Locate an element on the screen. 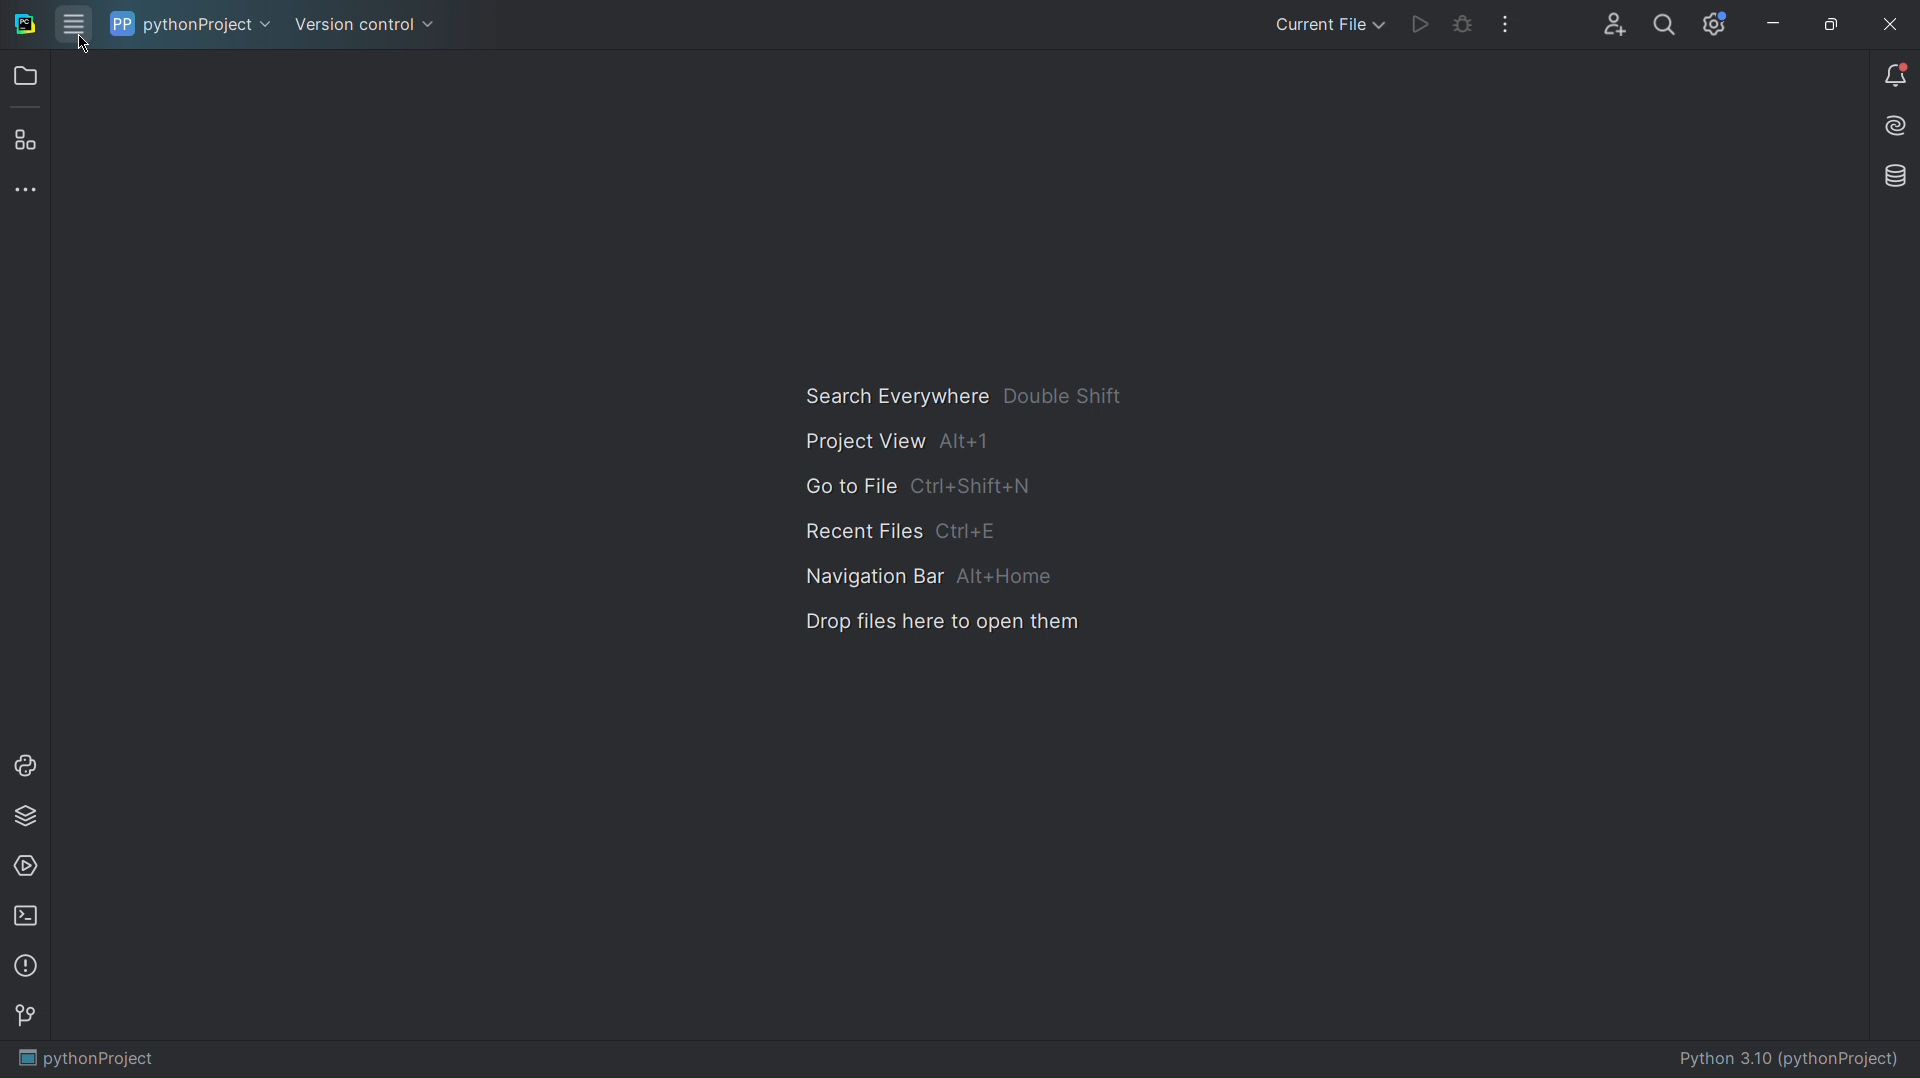  Python Packages is located at coordinates (29, 819).